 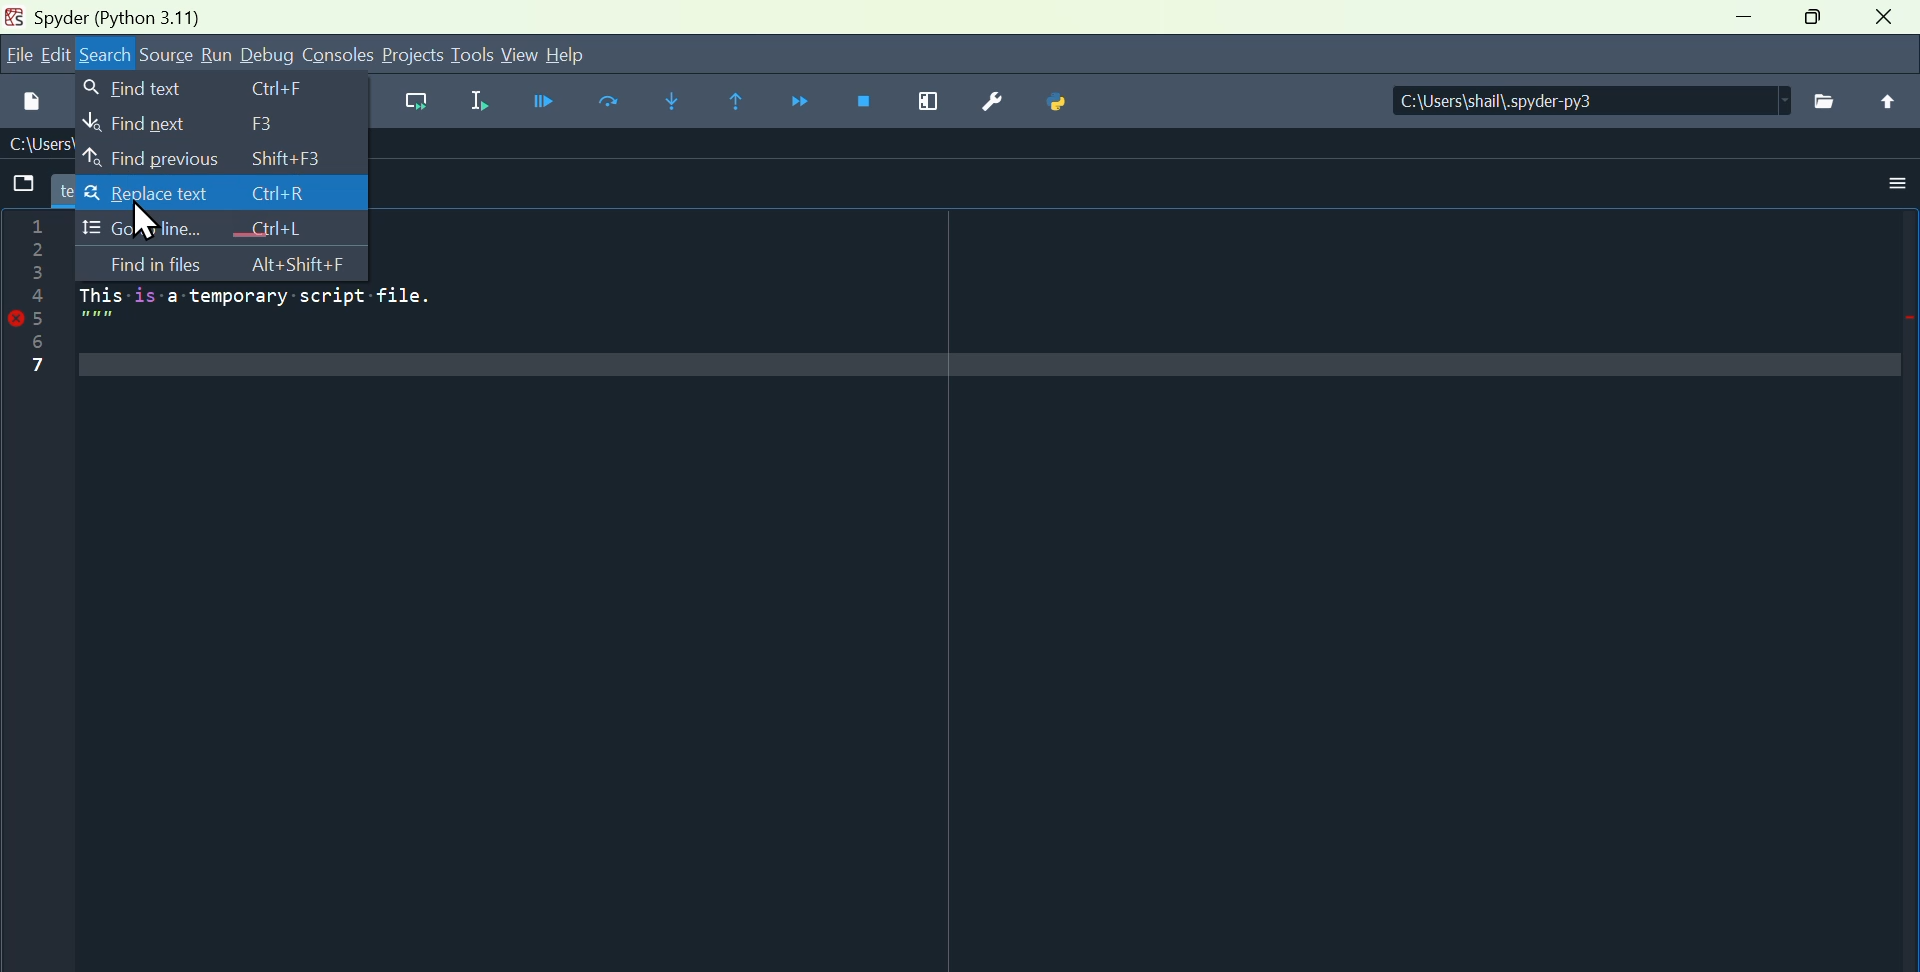 I want to click on More options, so click(x=1884, y=187).